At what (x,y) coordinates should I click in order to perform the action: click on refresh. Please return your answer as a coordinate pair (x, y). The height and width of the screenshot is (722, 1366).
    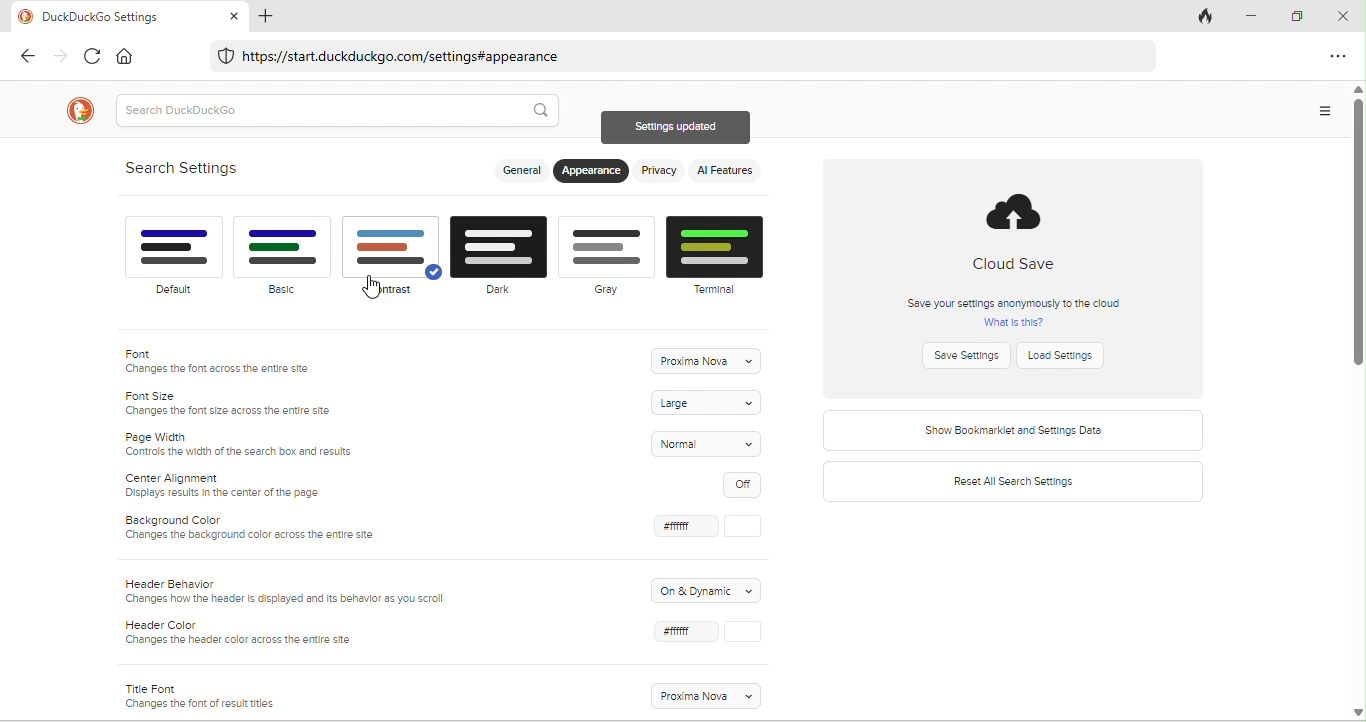
    Looking at the image, I should click on (90, 56).